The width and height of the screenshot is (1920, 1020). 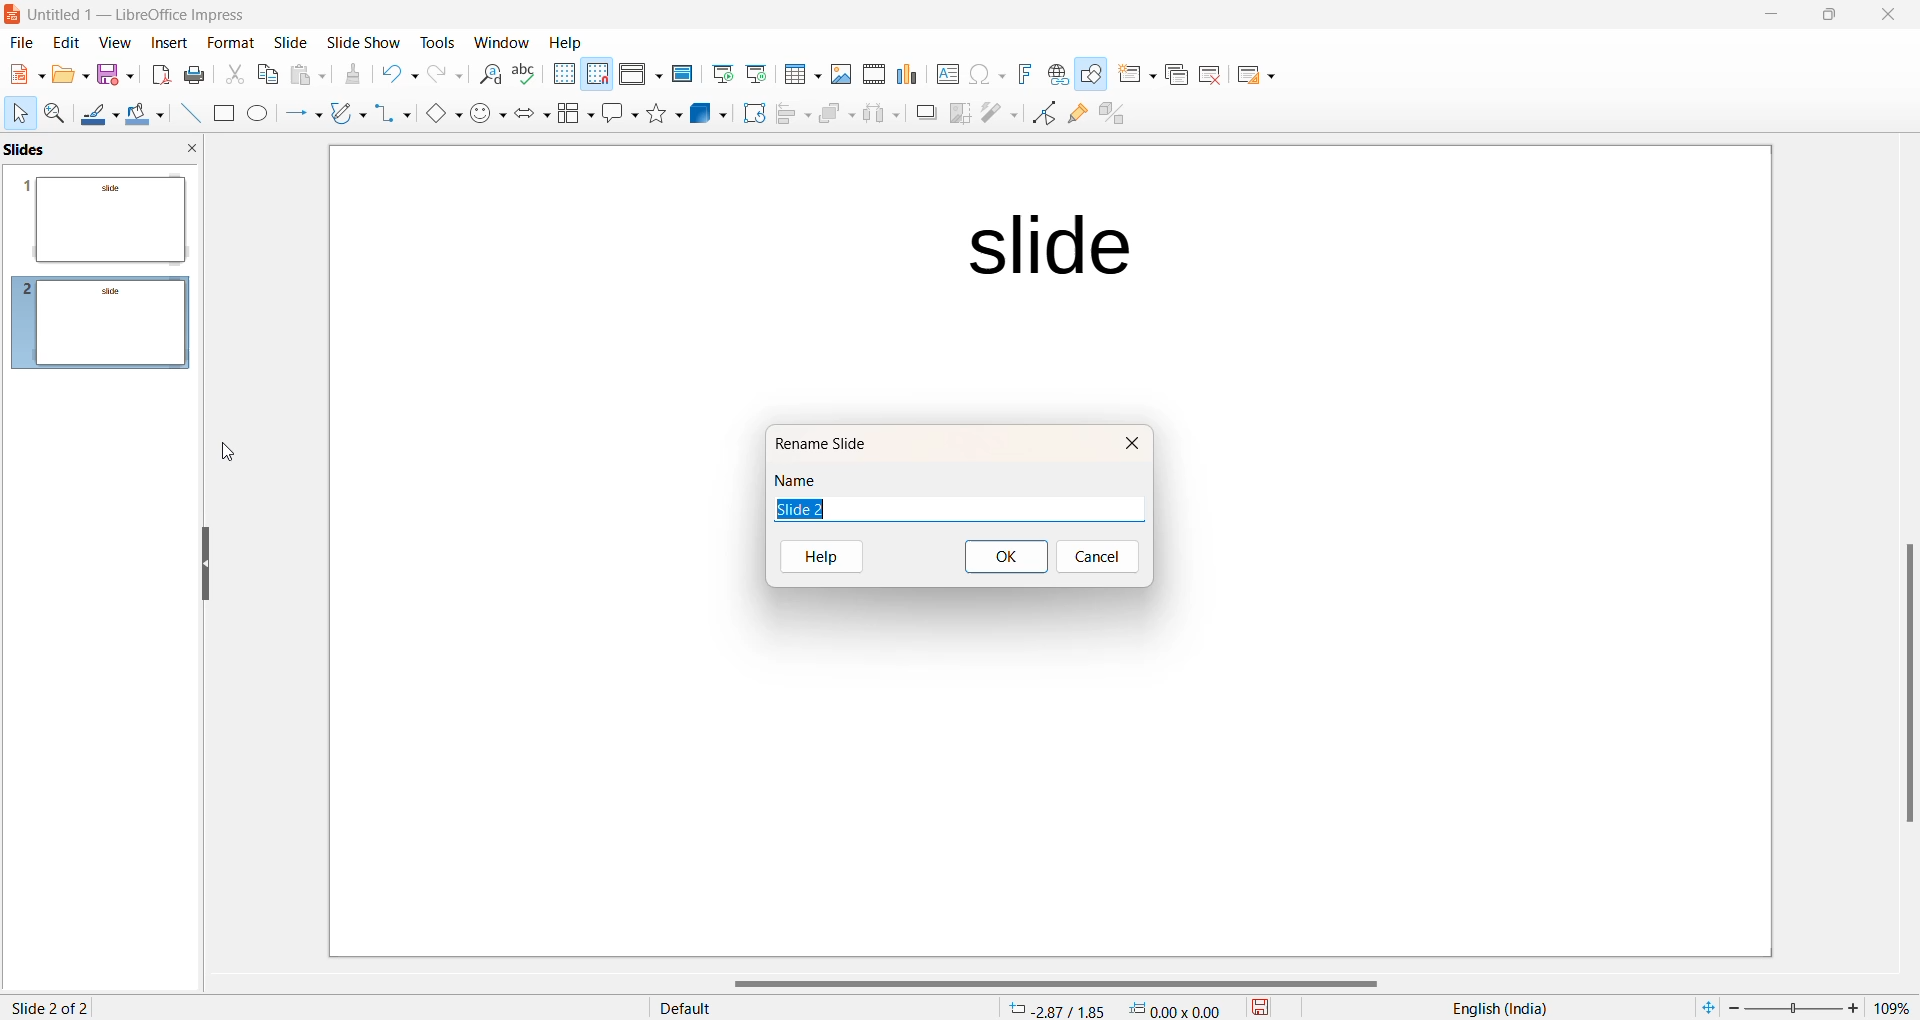 I want to click on rename slide option, so click(x=835, y=442).